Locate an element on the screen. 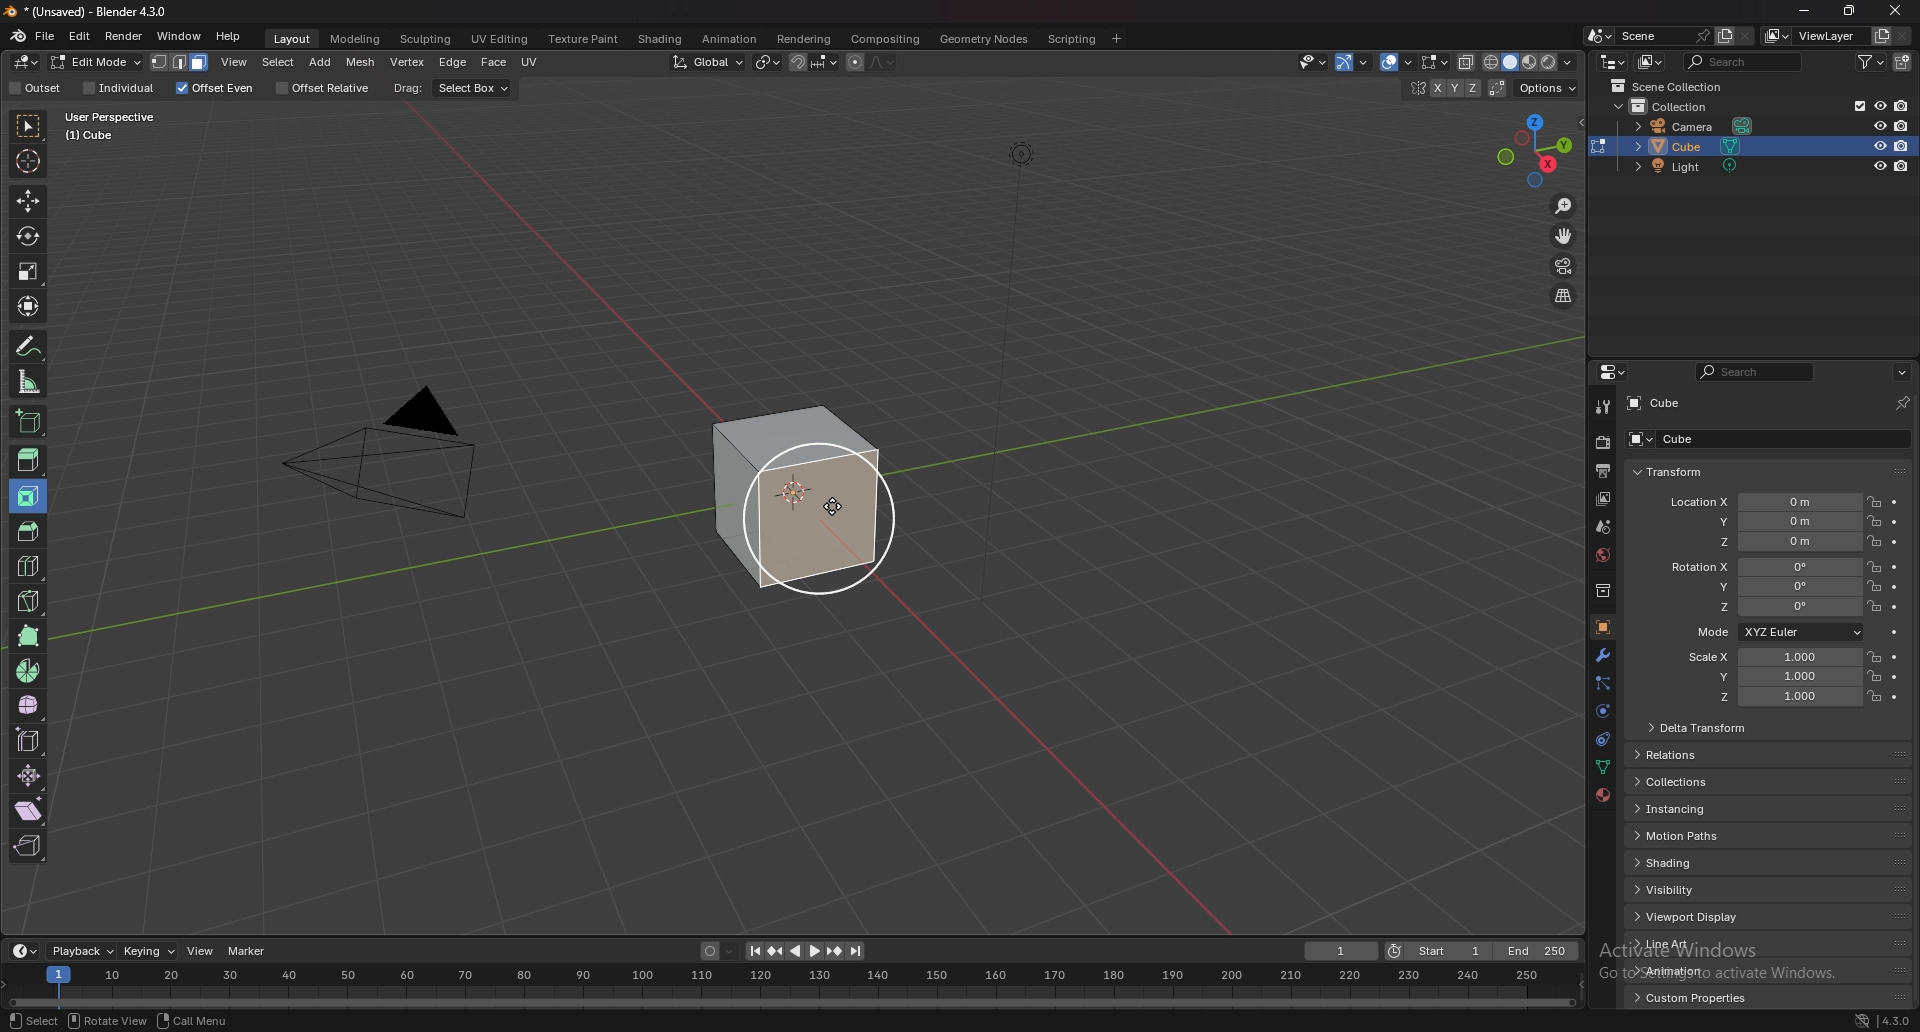 This screenshot has height=1032, width=1920. lock is located at coordinates (1874, 542).